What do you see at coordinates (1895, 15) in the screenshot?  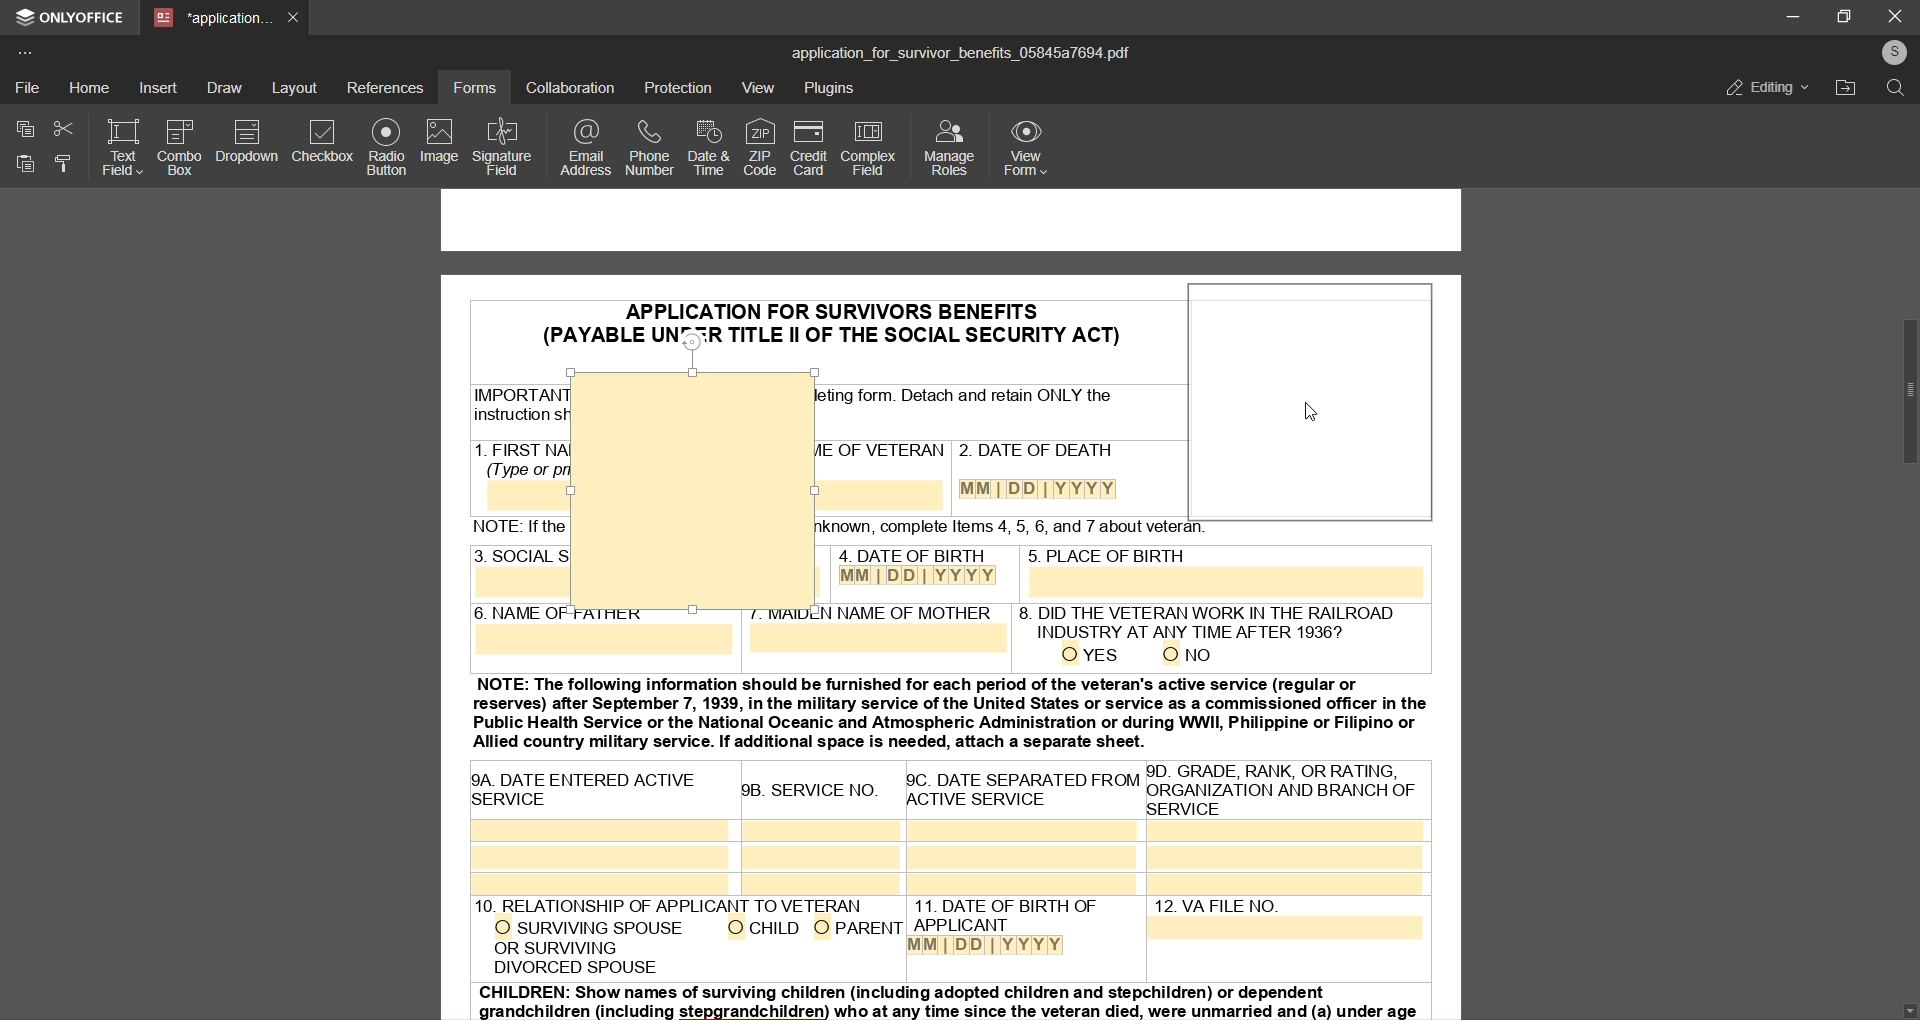 I see `close` at bounding box center [1895, 15].